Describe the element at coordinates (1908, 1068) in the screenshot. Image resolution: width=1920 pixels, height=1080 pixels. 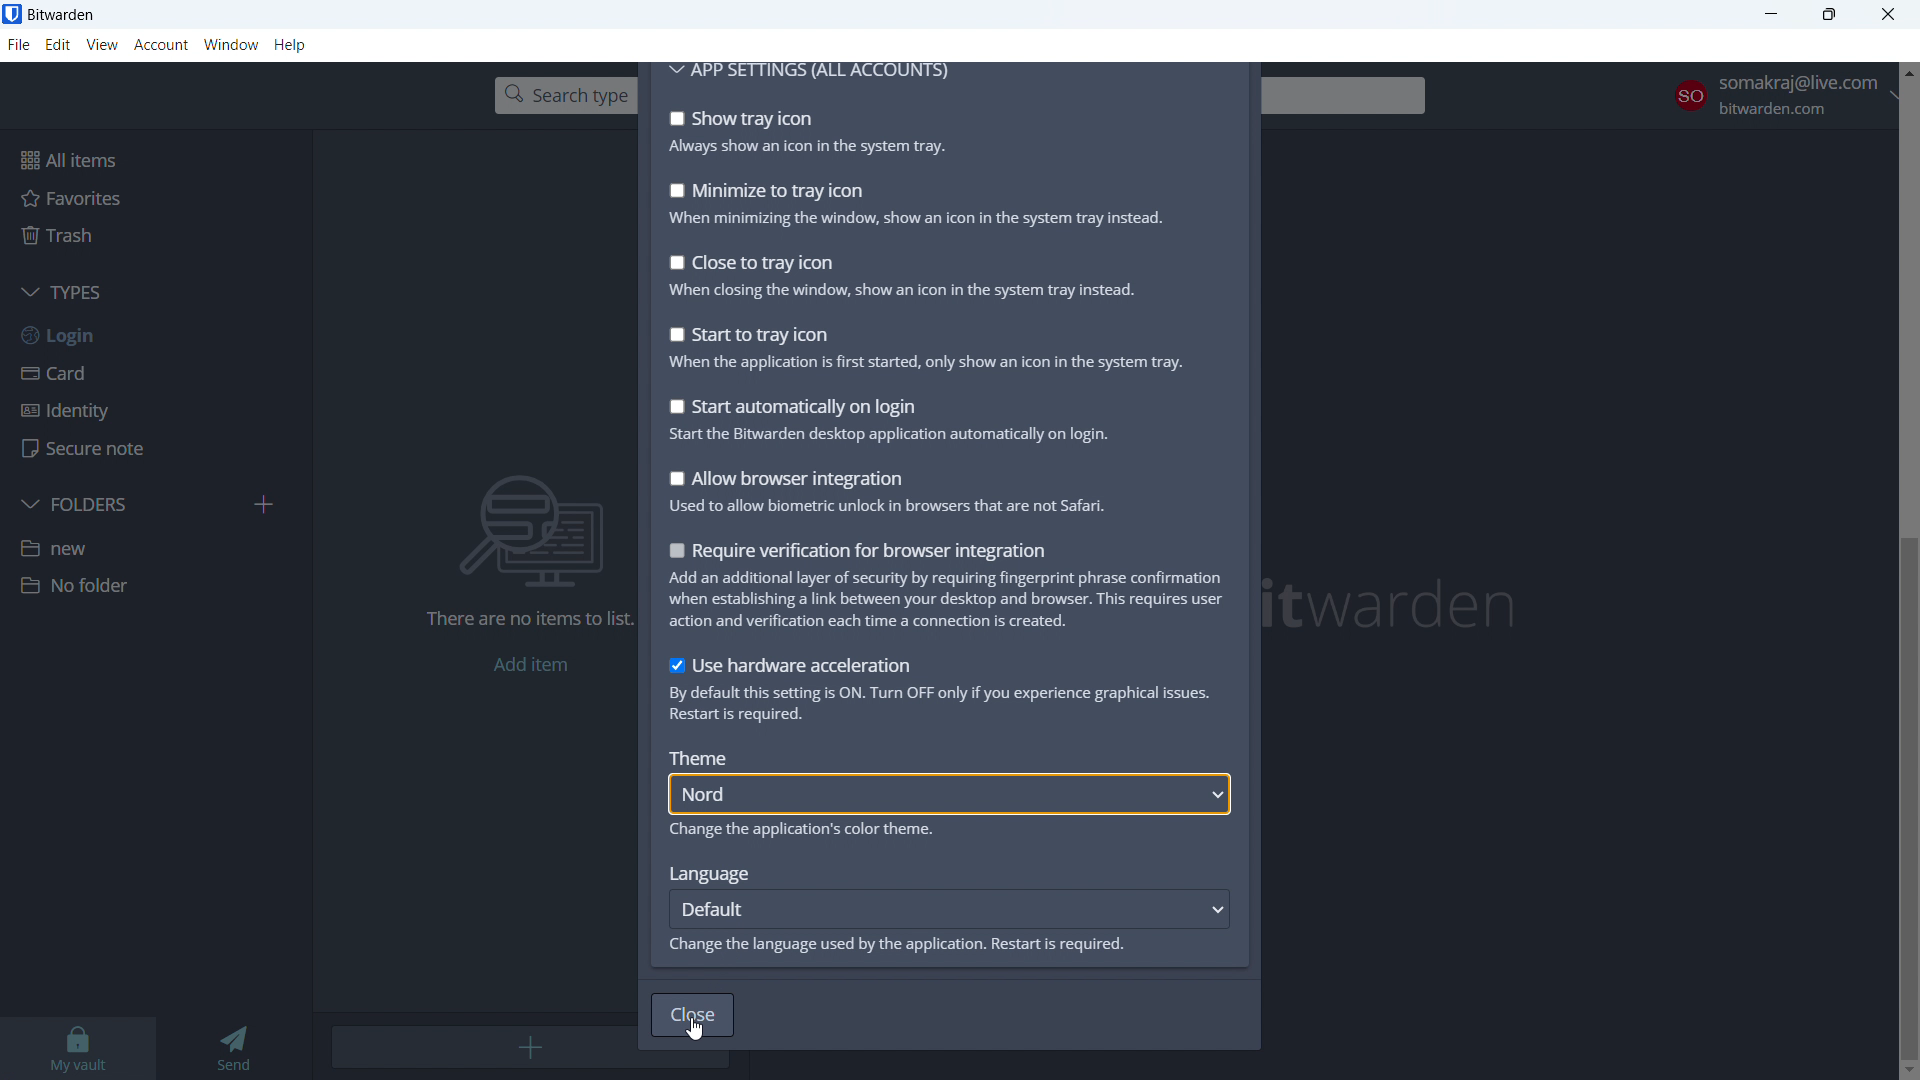
I see `scroll down` at that location.